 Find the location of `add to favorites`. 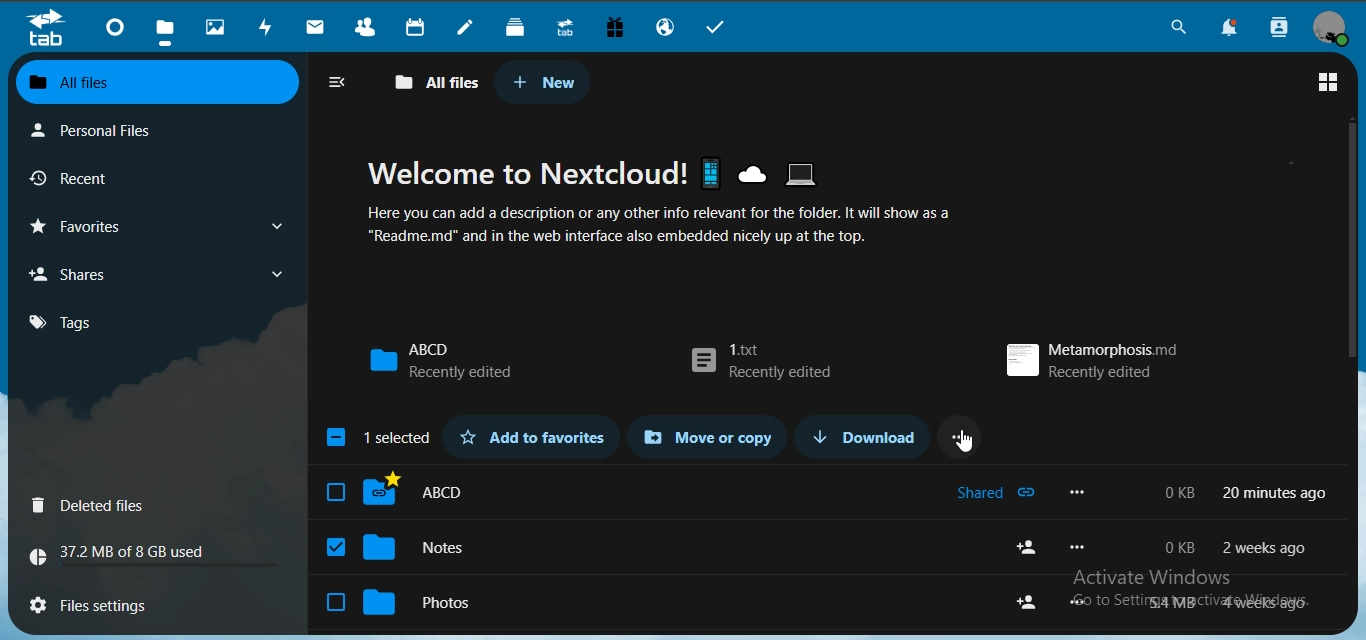

add to favorites is located at coordinates (534, 437).